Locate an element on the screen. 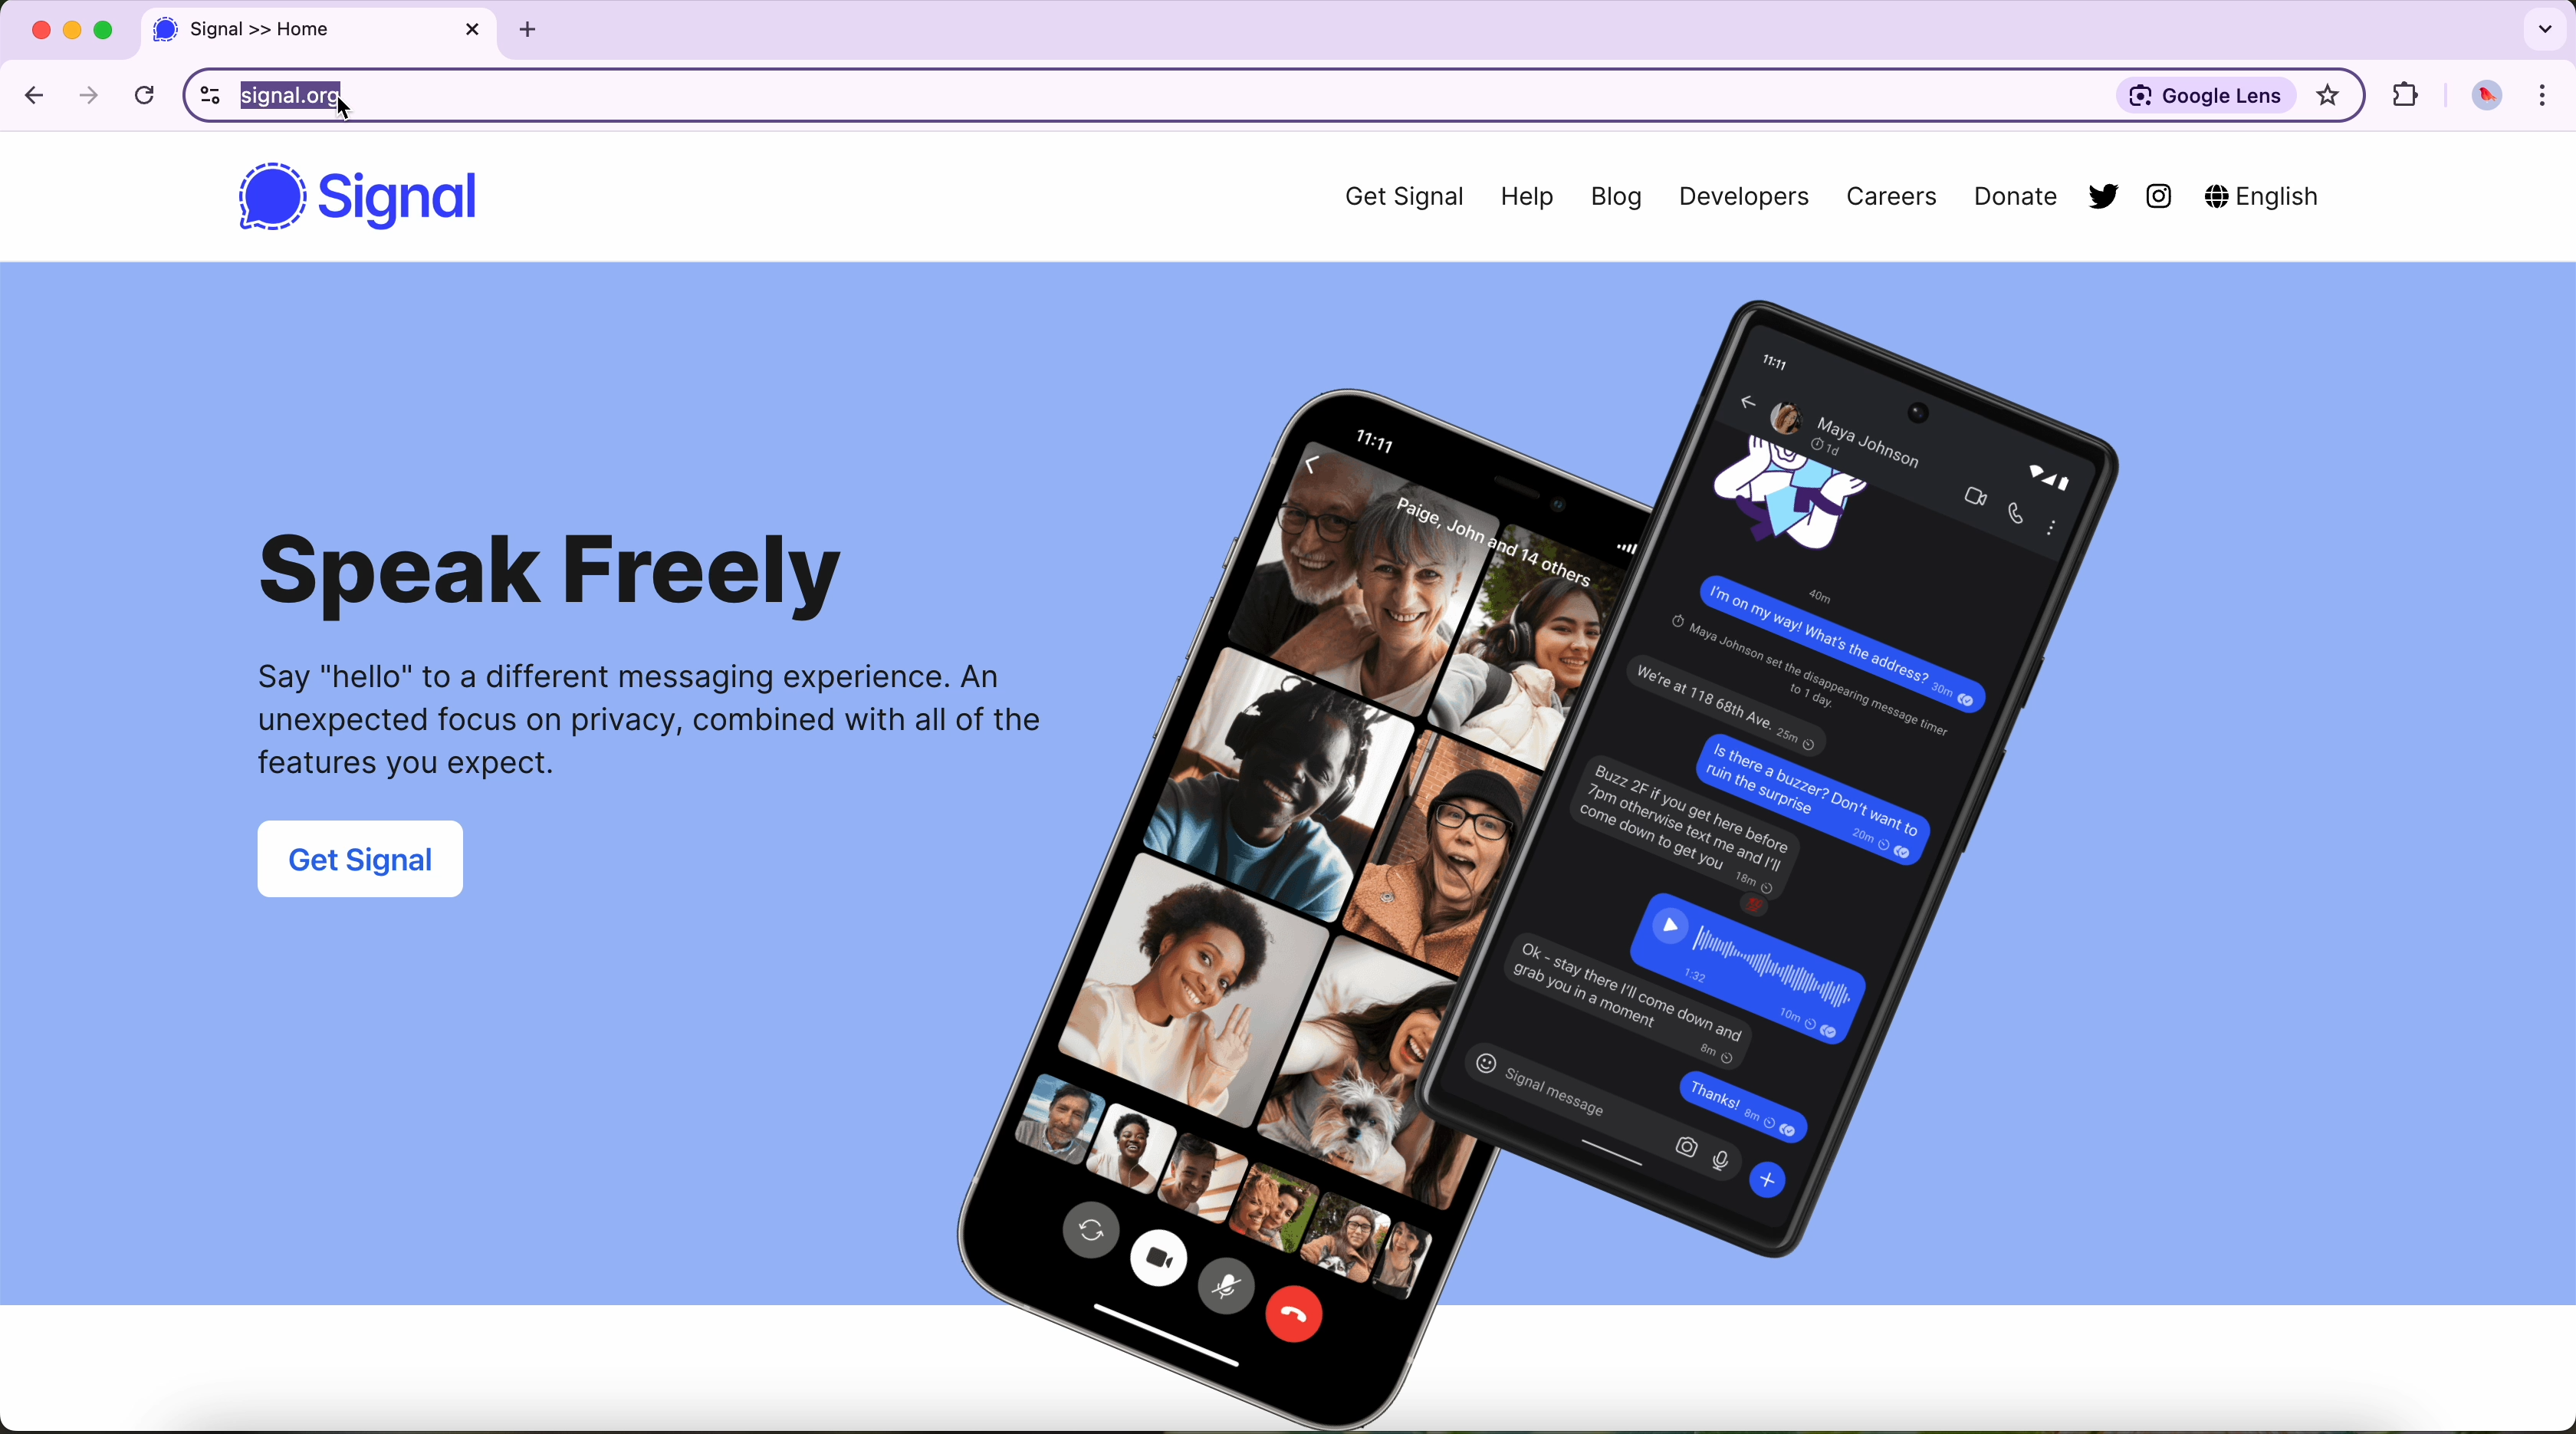  signal logo is located at coordinates (268, 199).